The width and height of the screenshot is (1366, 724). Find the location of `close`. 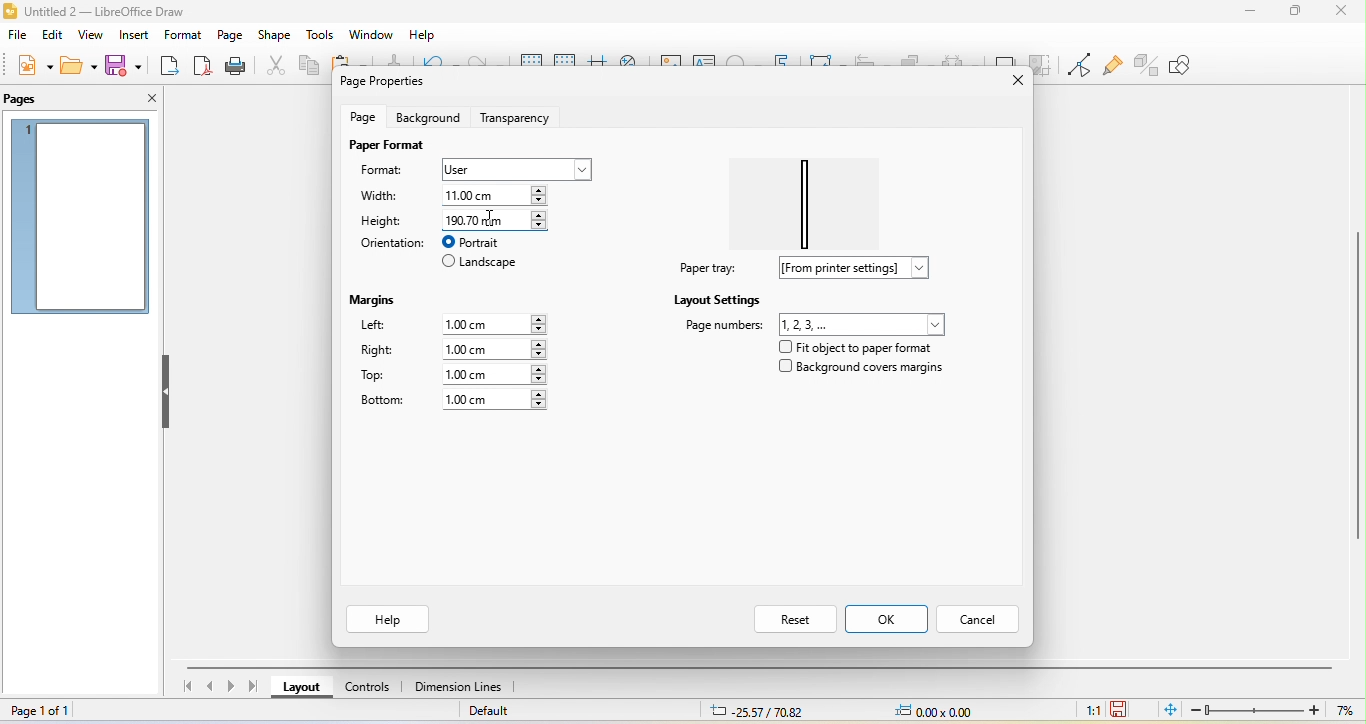

close is located at coordinates (1340, 11).